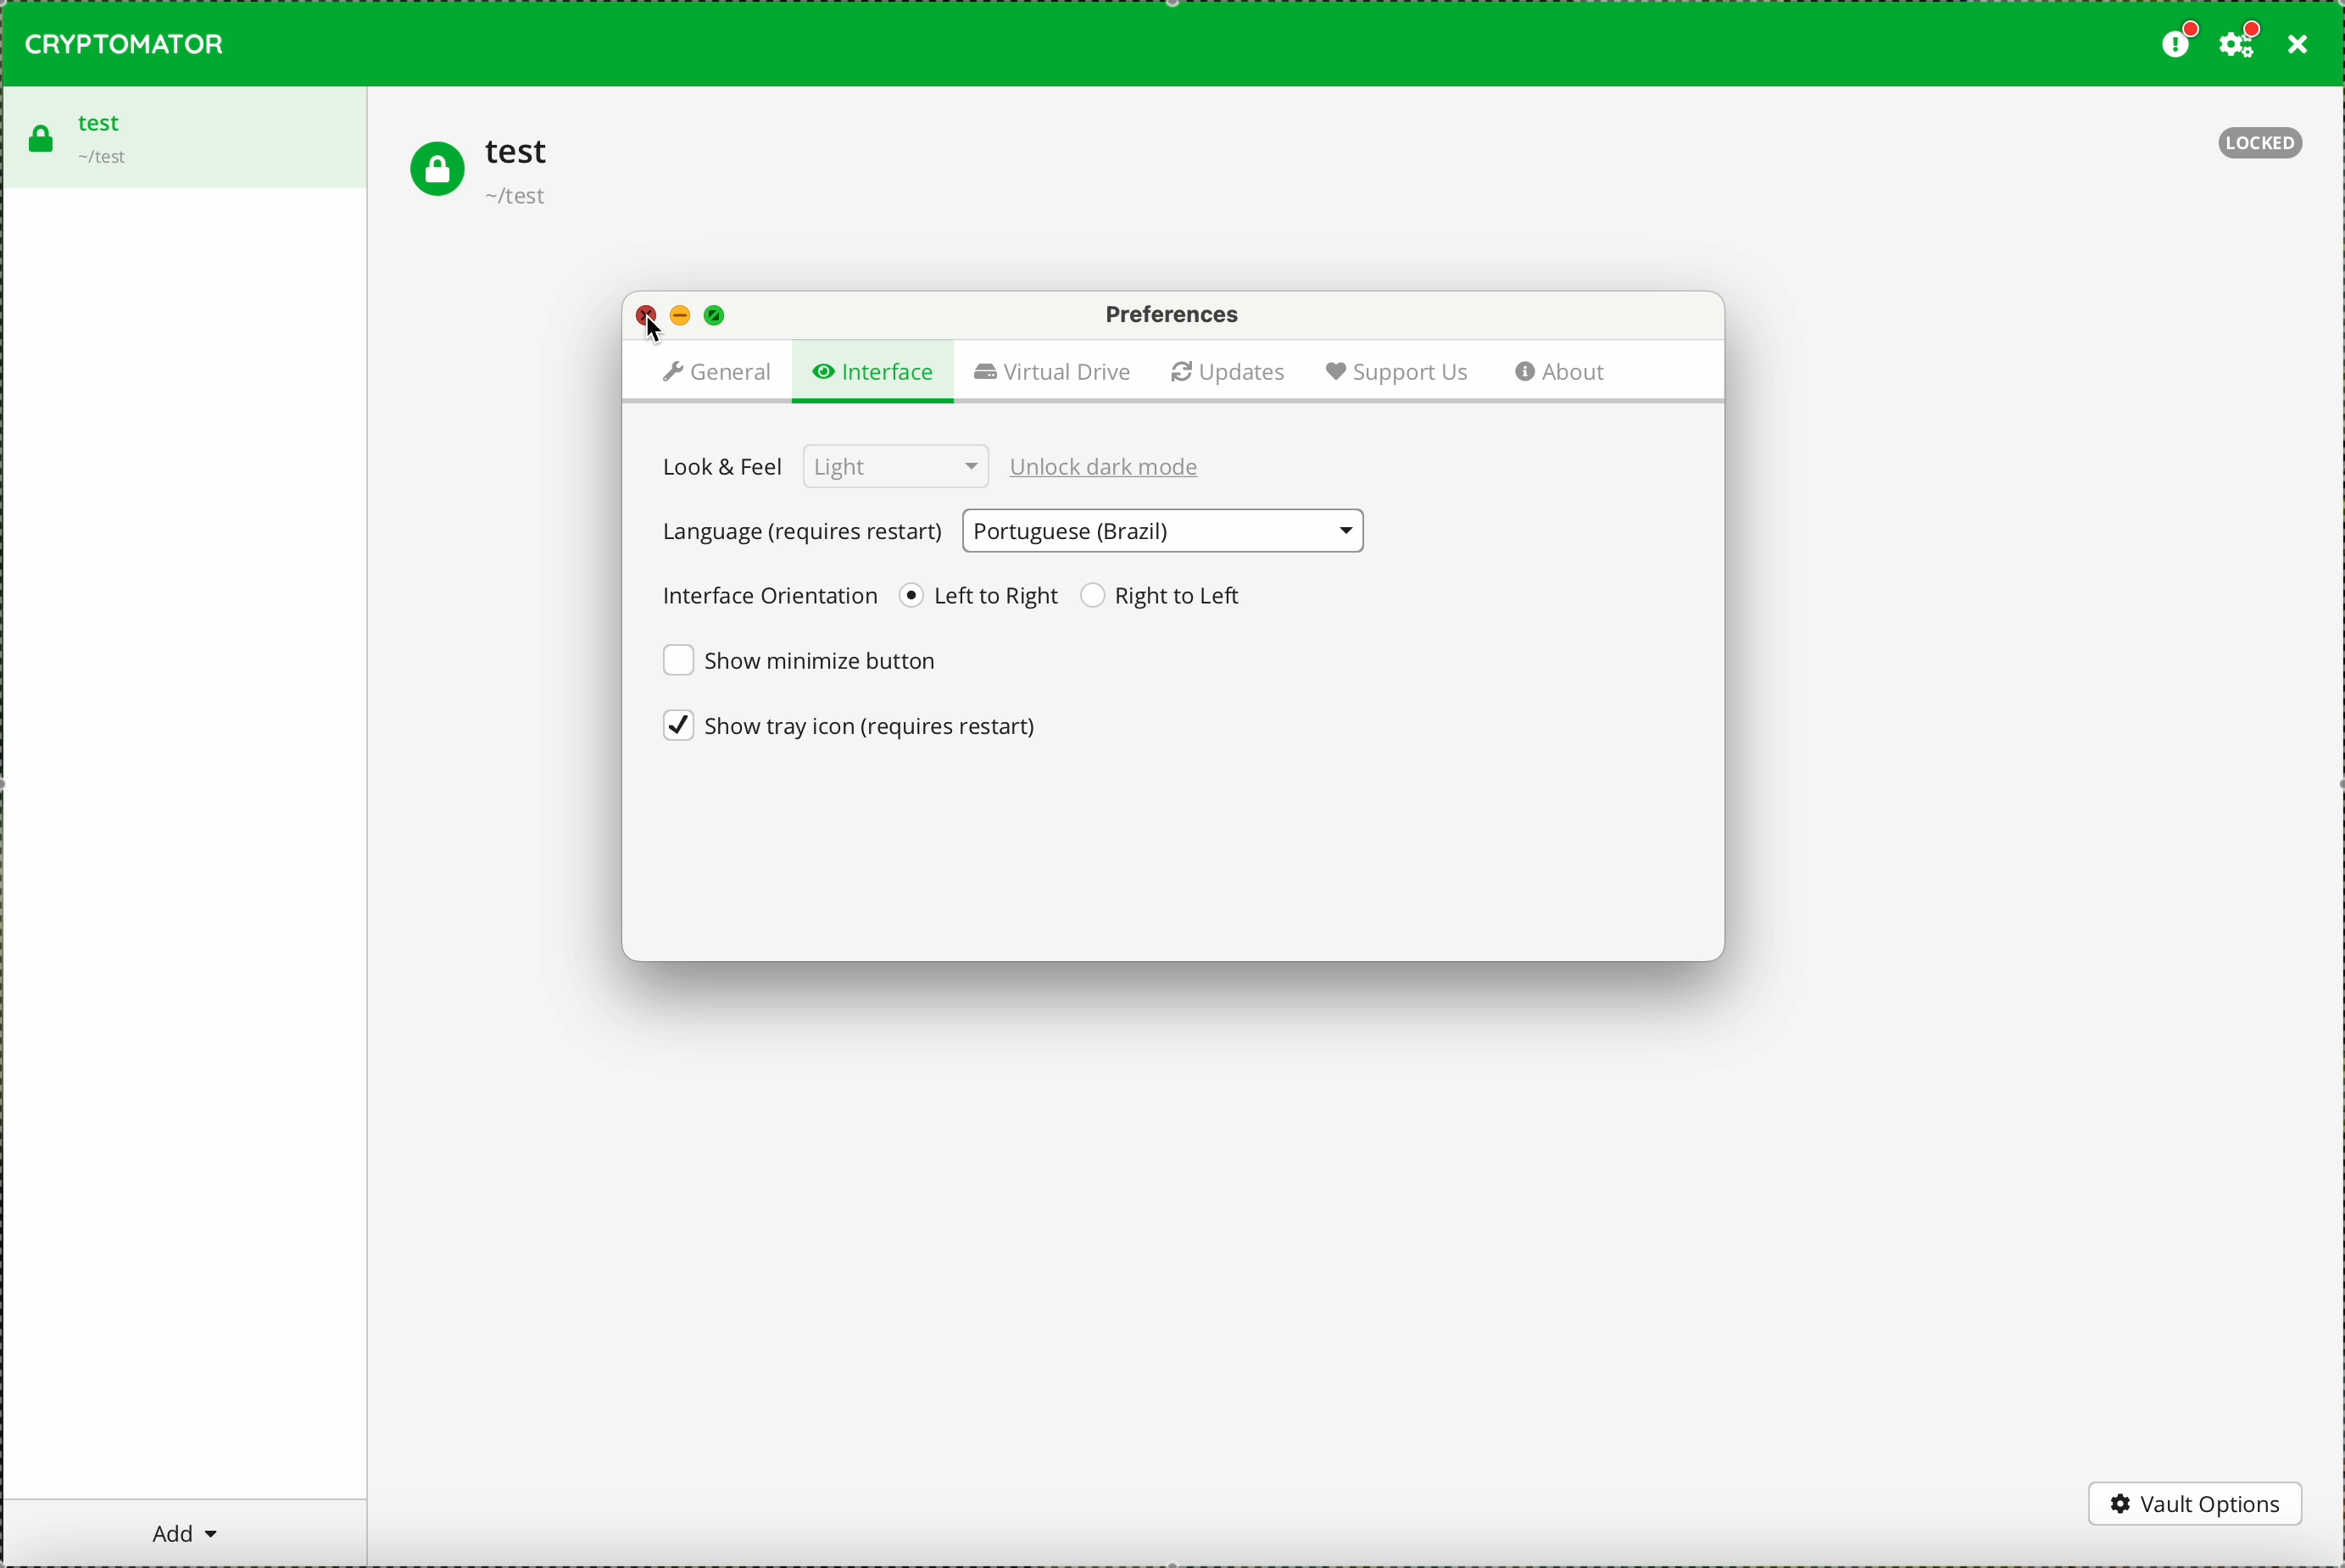 Image resolution: width=2345 pixels, height=1568 pixels. What do you see at coordinates (1565, 372) in the screenshot?
I see `about` at bounding box center [1565, 372].